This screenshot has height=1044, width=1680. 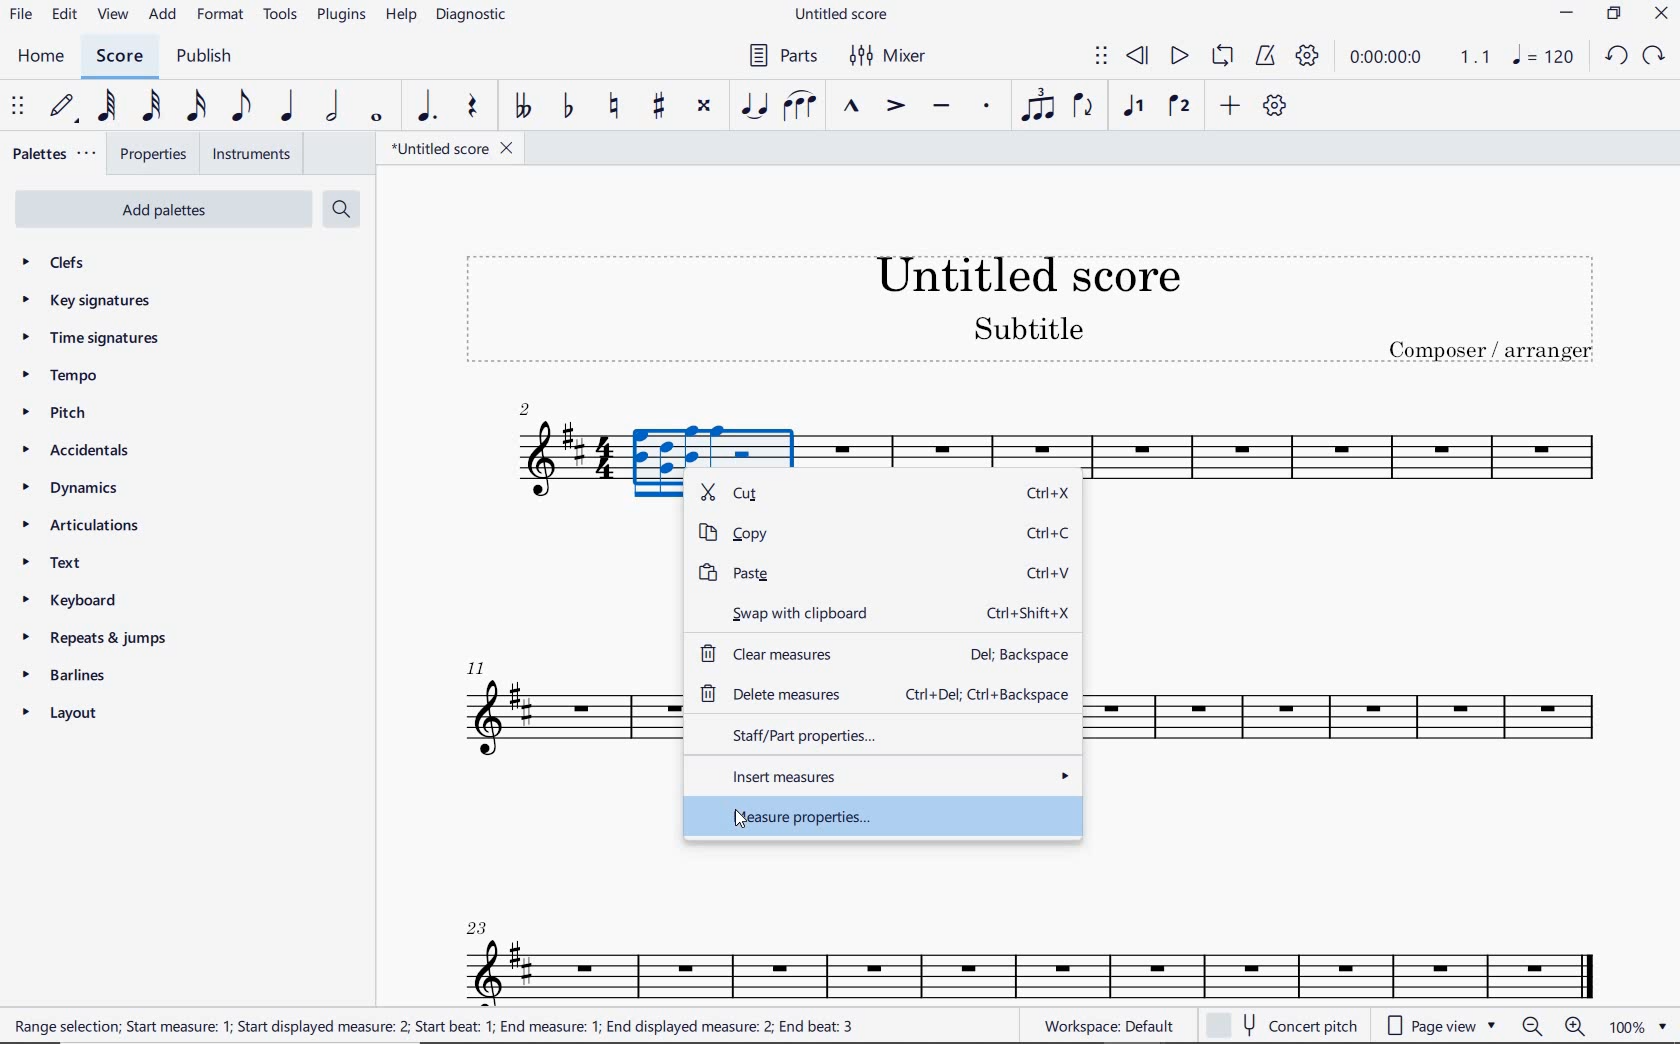 What do you see at coordinates (282, 18) in the screenshot?
I see `TOOLS` at bounding box center [282, 18].